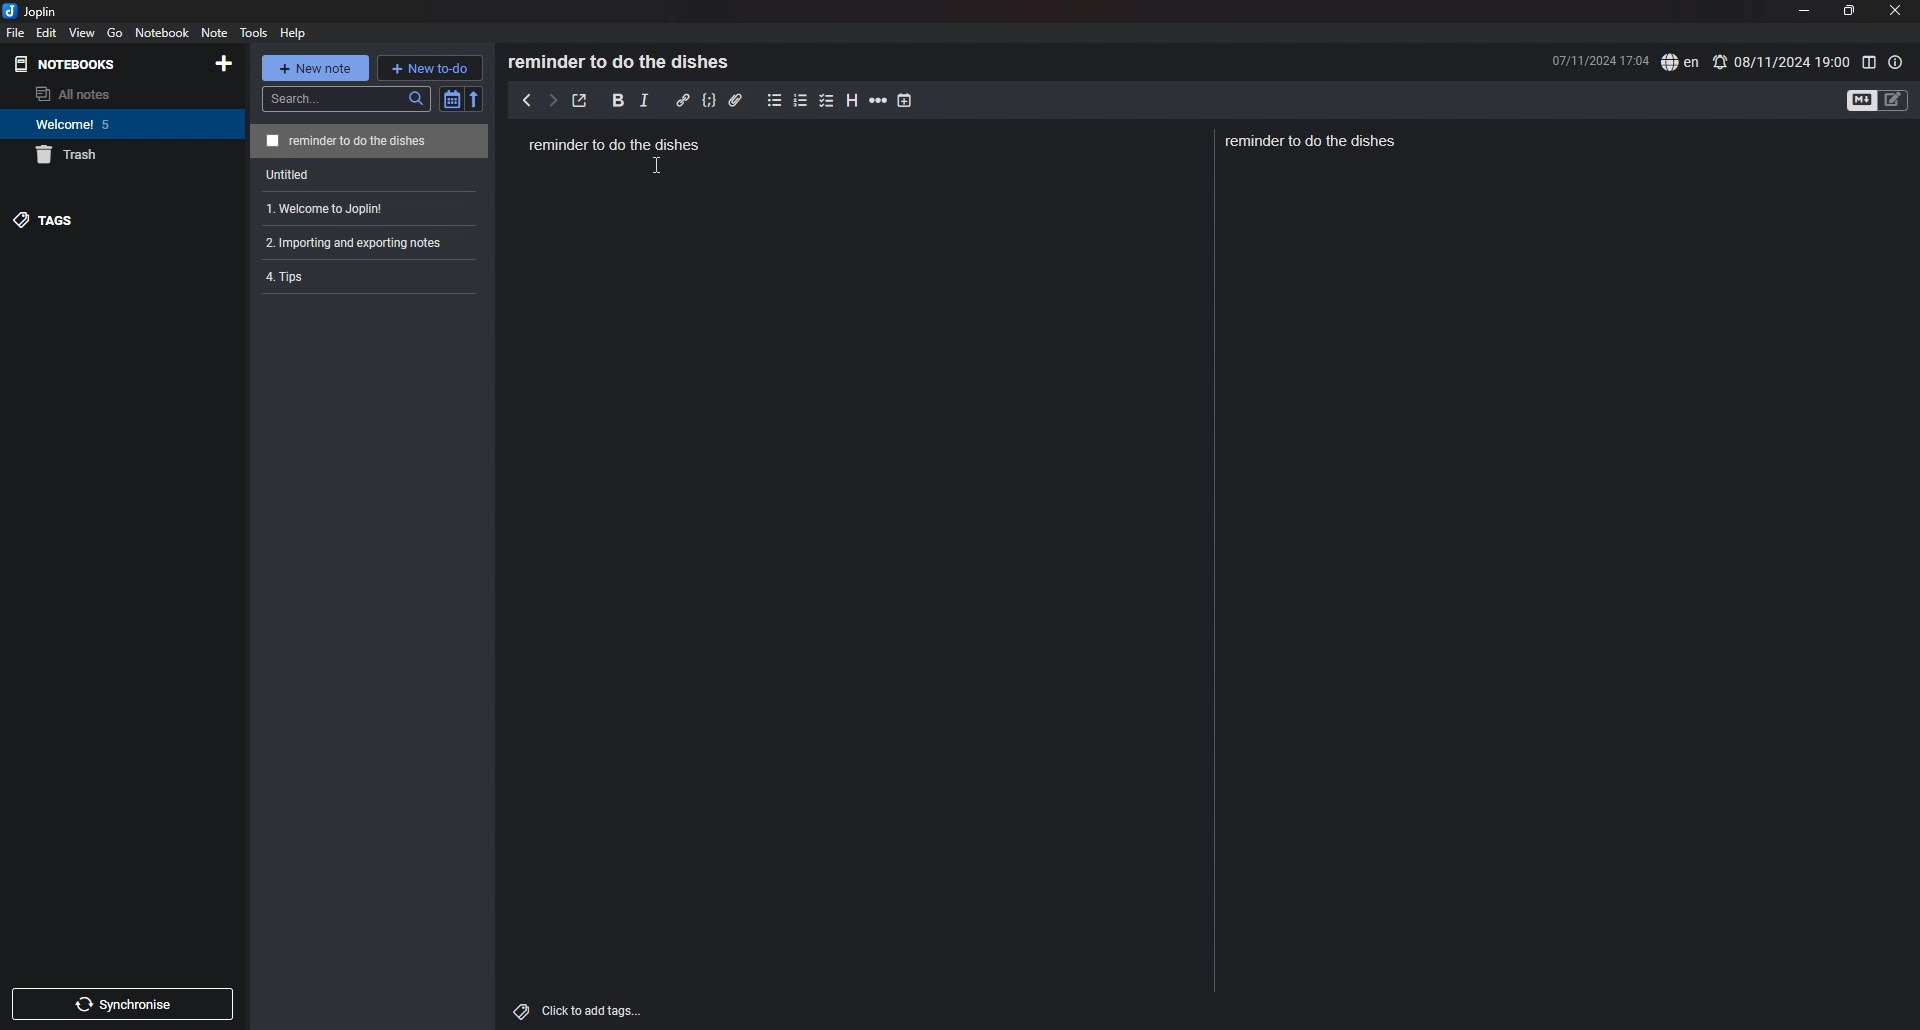 The height and width of the screenshot is (1030, 1920). Describe the element at coordinates (1802, 10) in the screenshot. I see `minimize` at that location.